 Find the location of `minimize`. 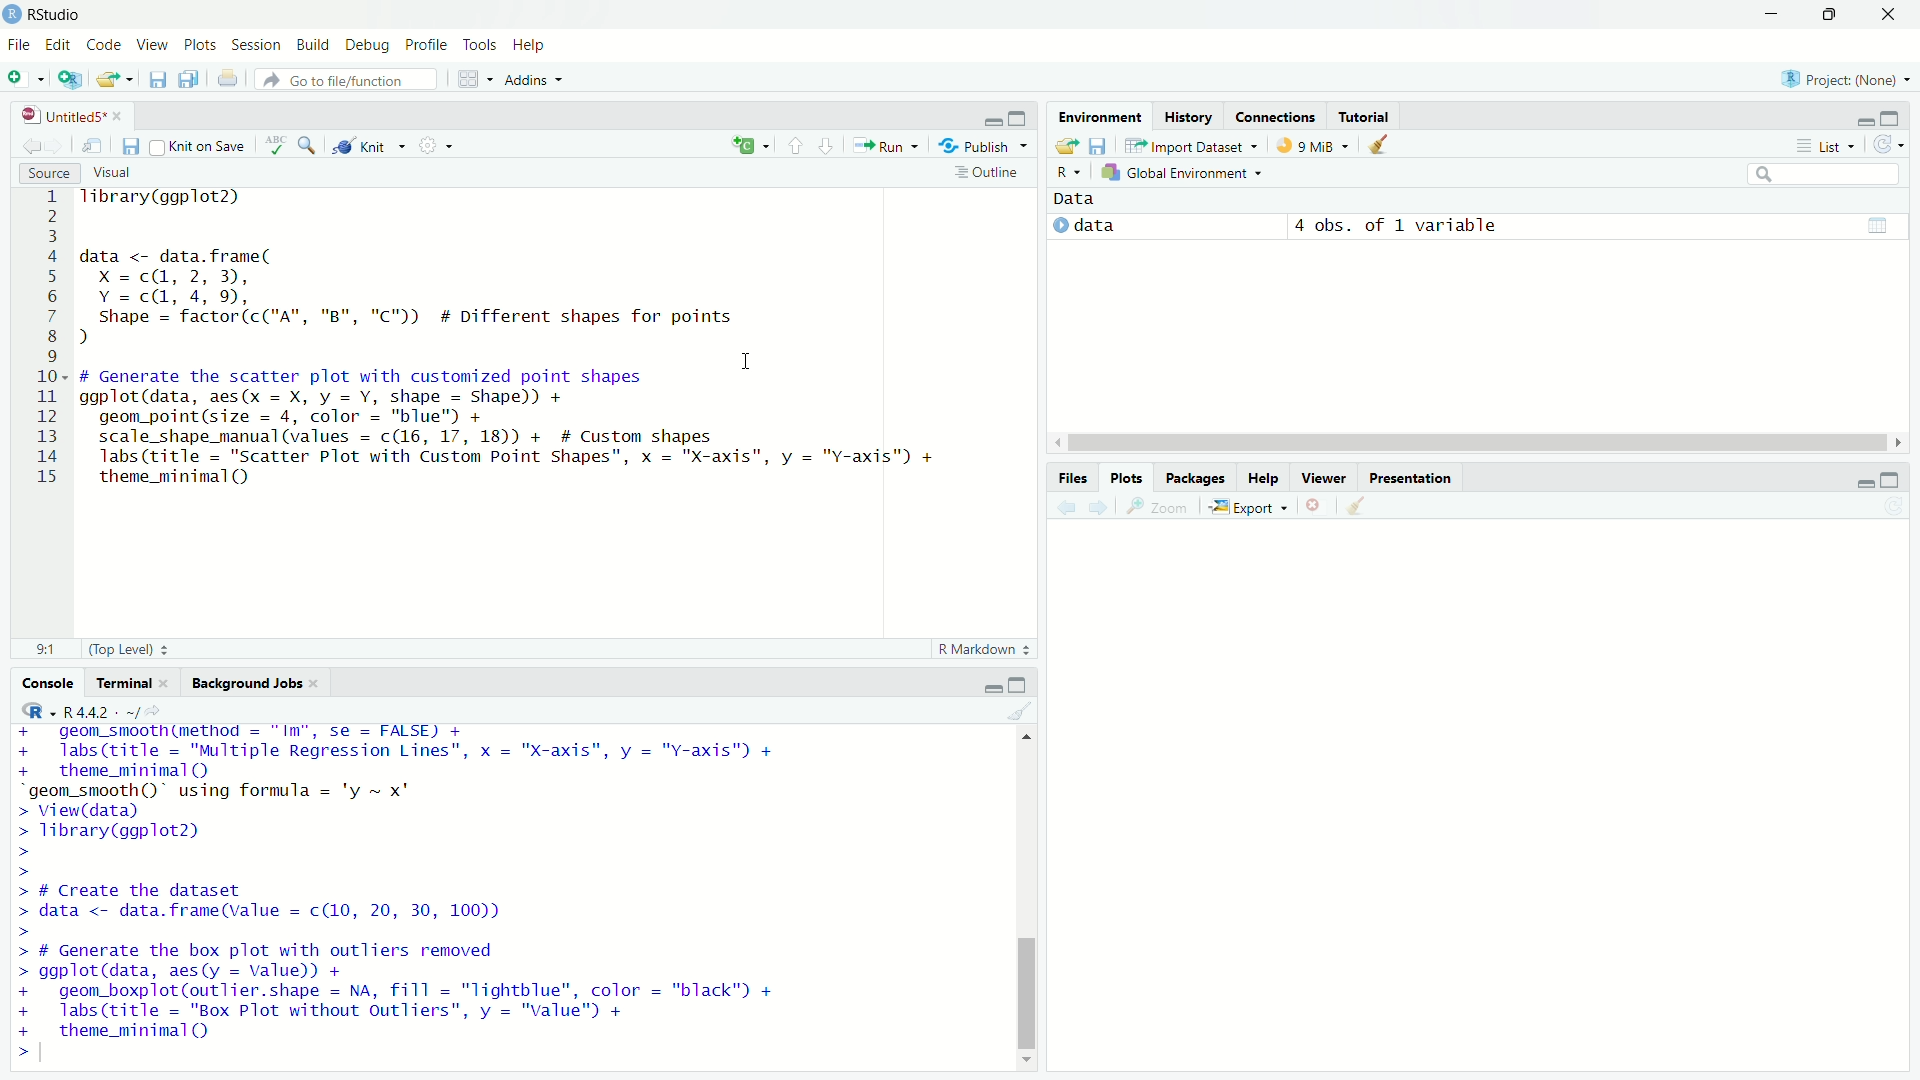

minimize is located at coordinates (1863, 482).